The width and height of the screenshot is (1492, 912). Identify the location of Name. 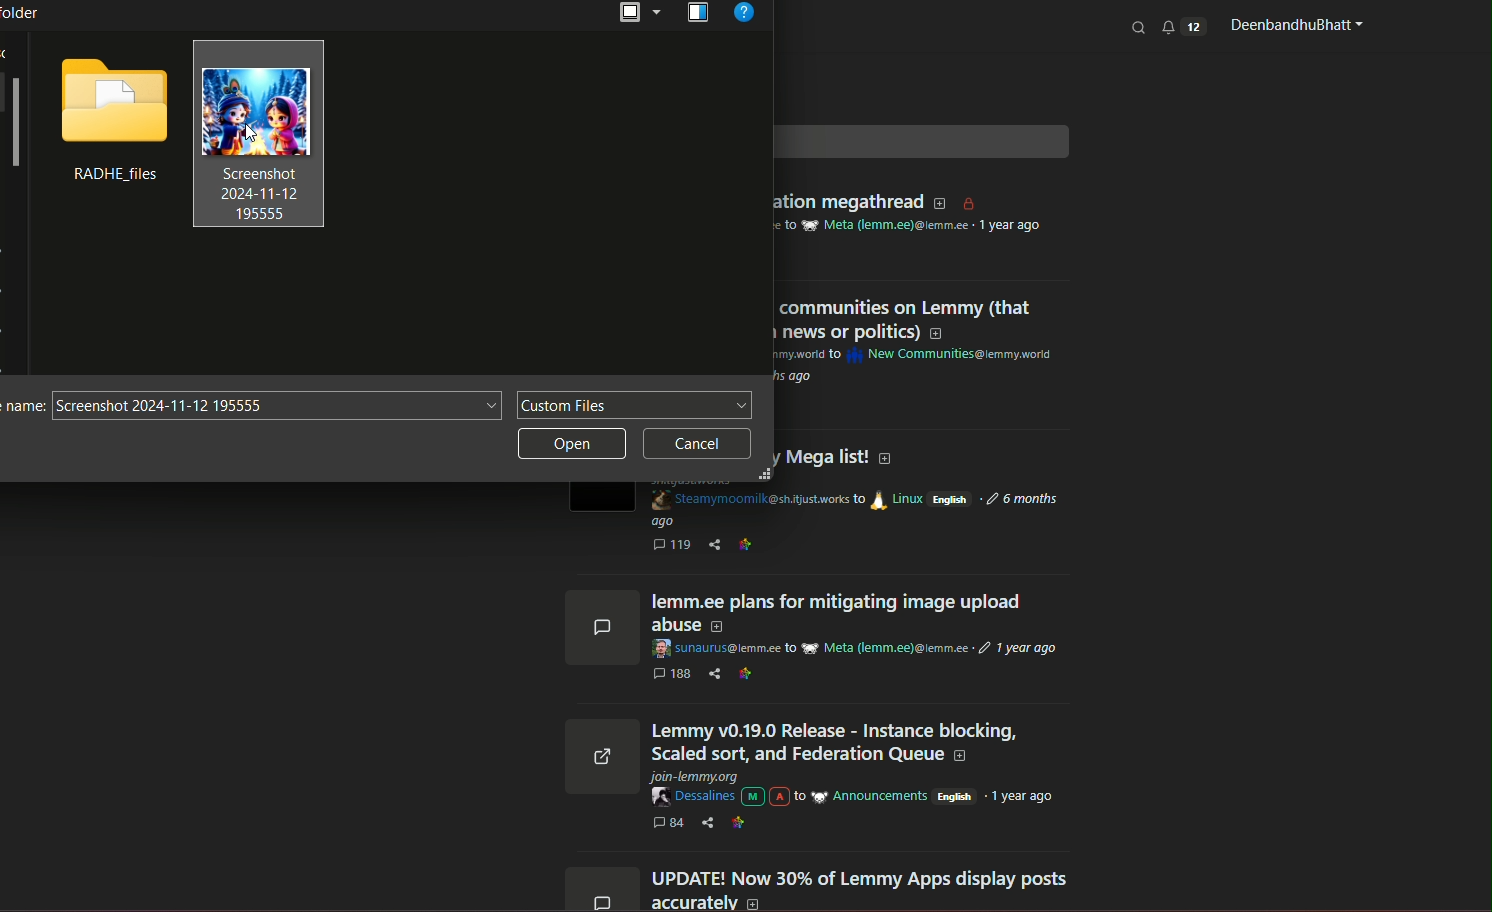
(22, 408).